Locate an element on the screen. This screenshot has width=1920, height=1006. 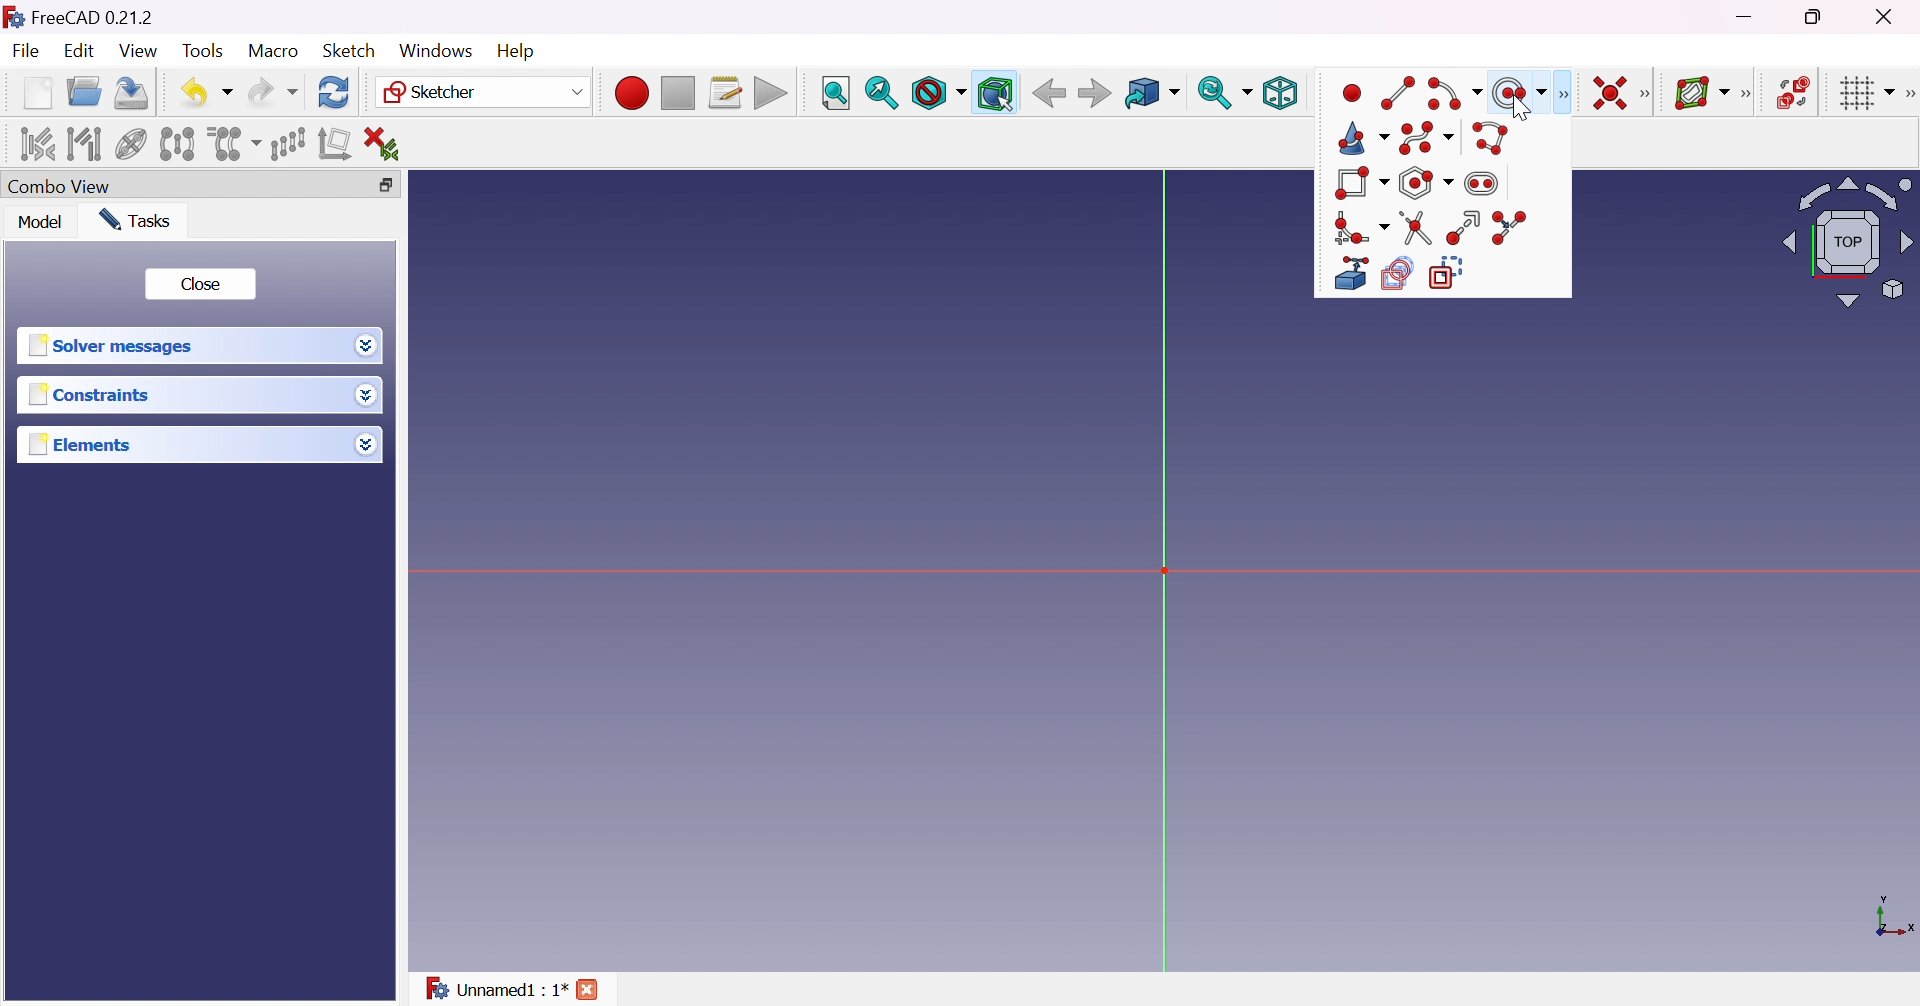
Draw style is located at coordinates (938, 94).